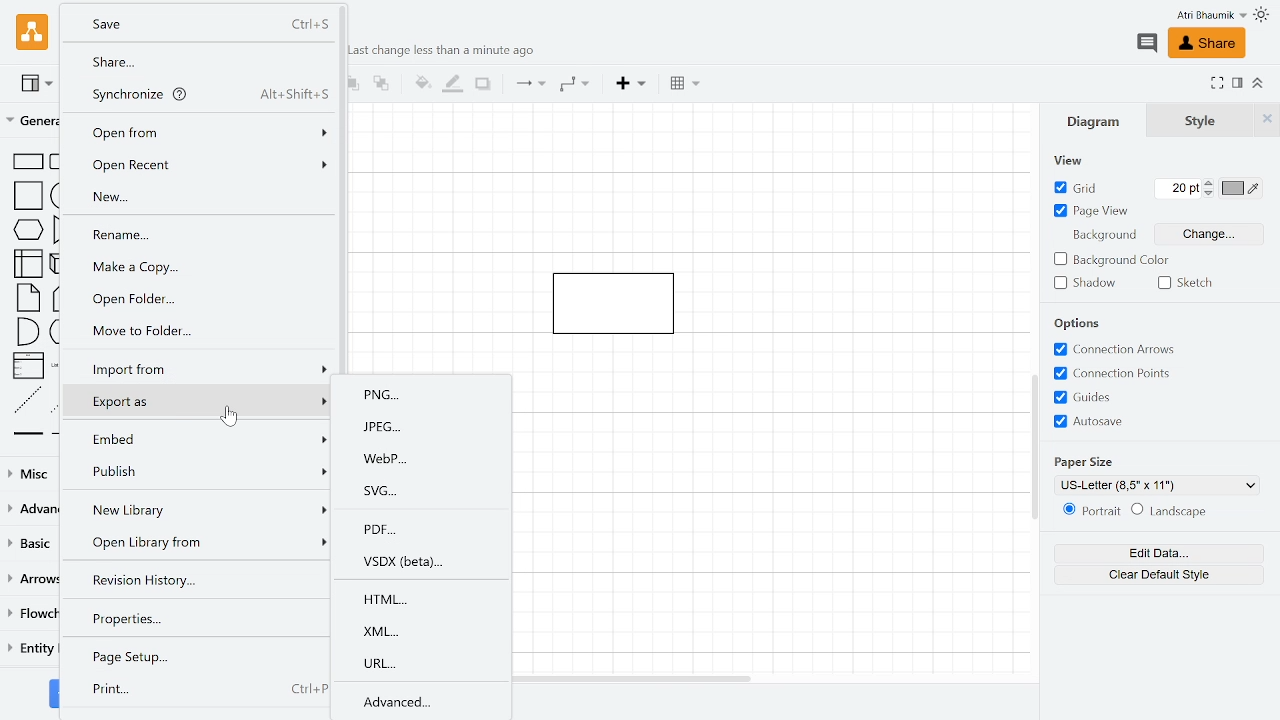 This screenshot has height=720, width=1280. Describe the element at coordinates (451, 84) in the screenshot. I see `Fill line` at that location.